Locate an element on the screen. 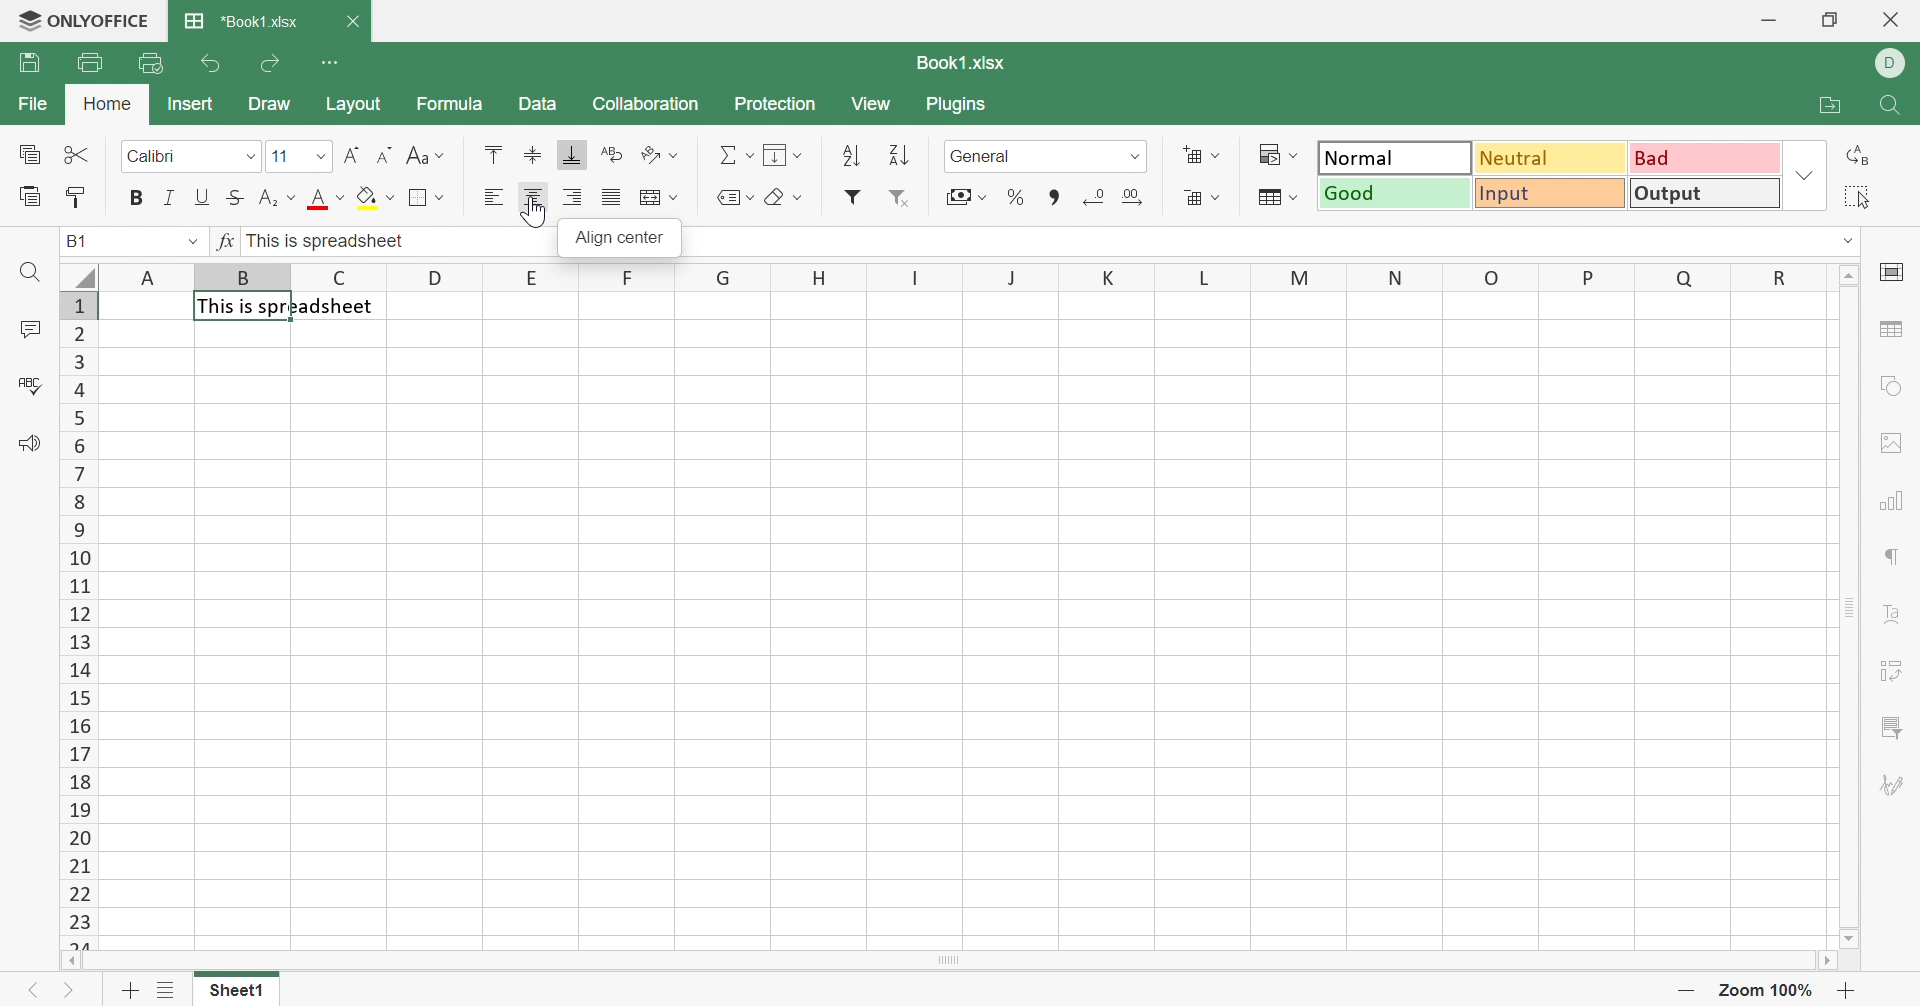 The height and width of the screenshot is (1006, 1920). Wrap Text is located at coordinates (611, 152).